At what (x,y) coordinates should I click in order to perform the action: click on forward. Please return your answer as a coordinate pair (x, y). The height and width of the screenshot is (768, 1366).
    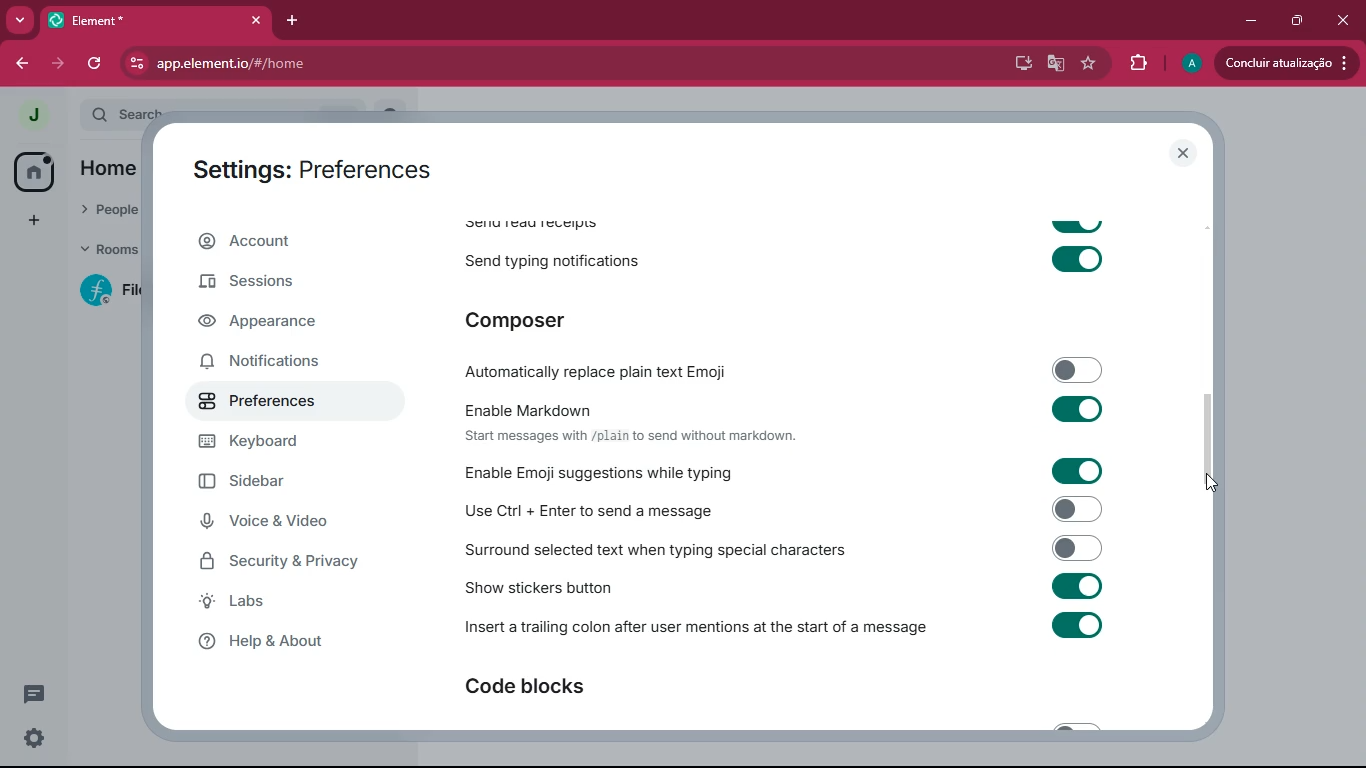
    Looking at the image, I should click on (55, 63).